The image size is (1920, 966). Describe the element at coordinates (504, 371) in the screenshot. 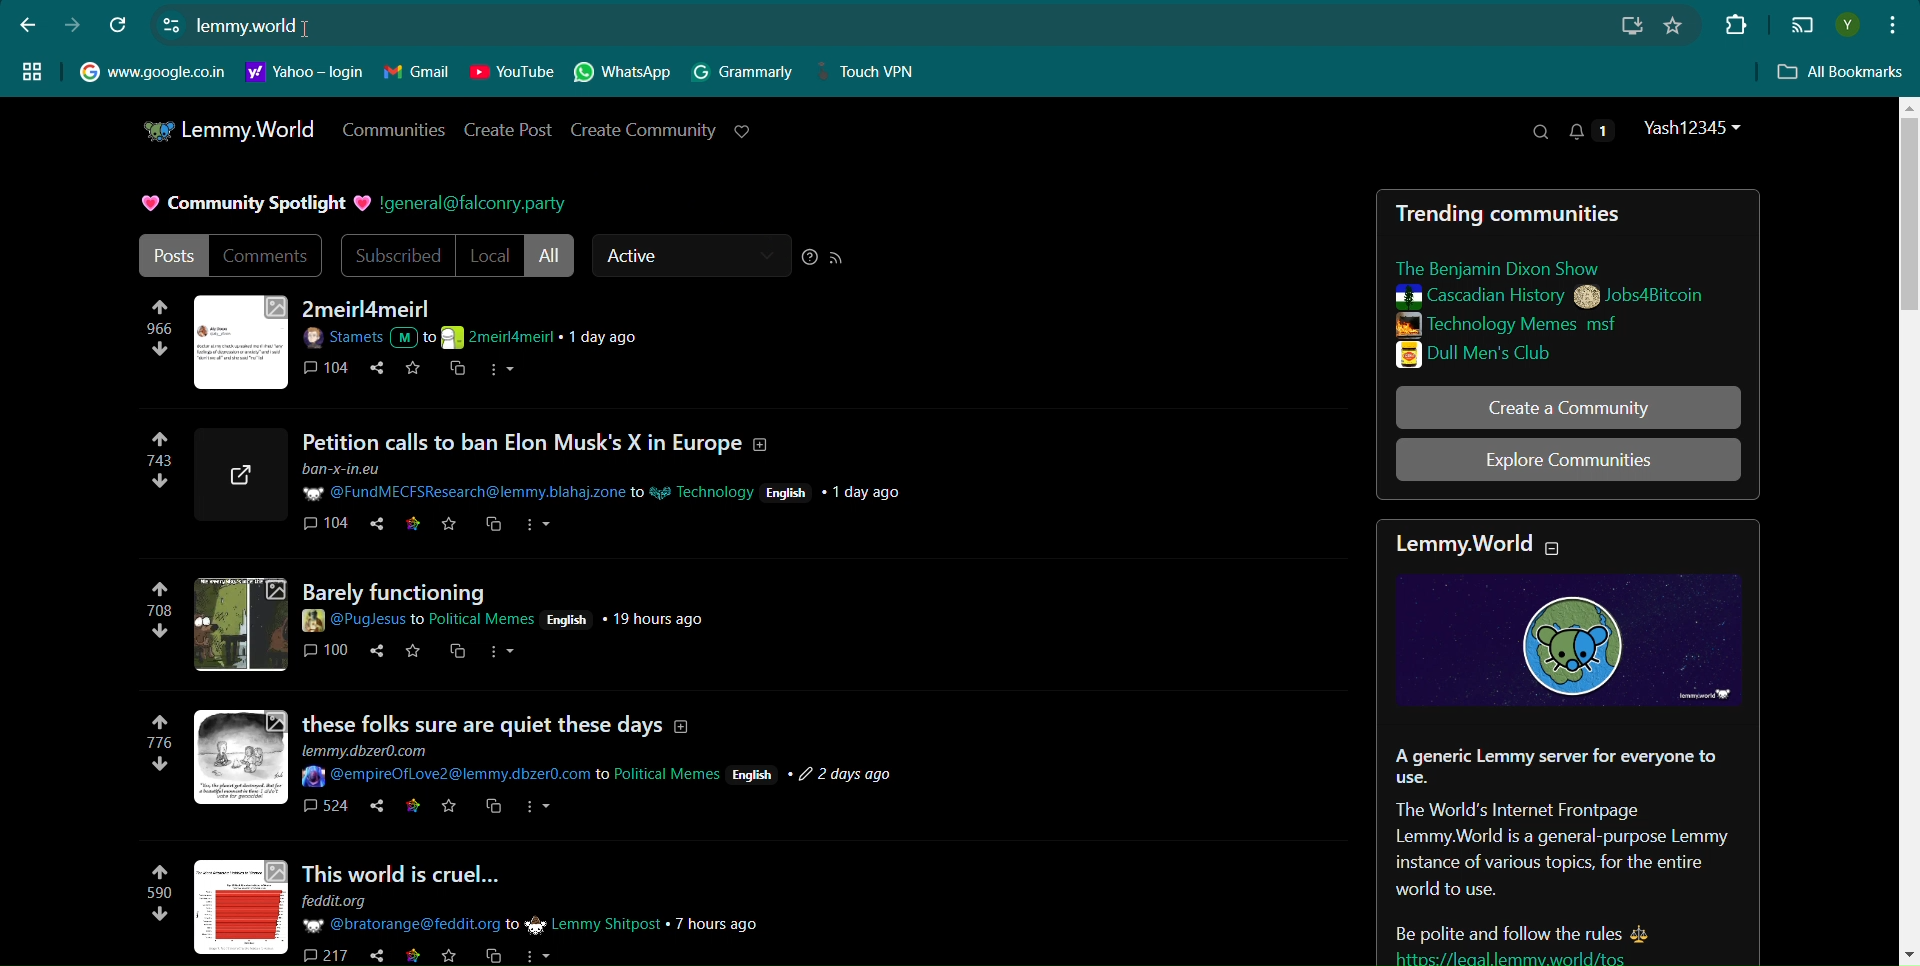

I see `More` at that location.